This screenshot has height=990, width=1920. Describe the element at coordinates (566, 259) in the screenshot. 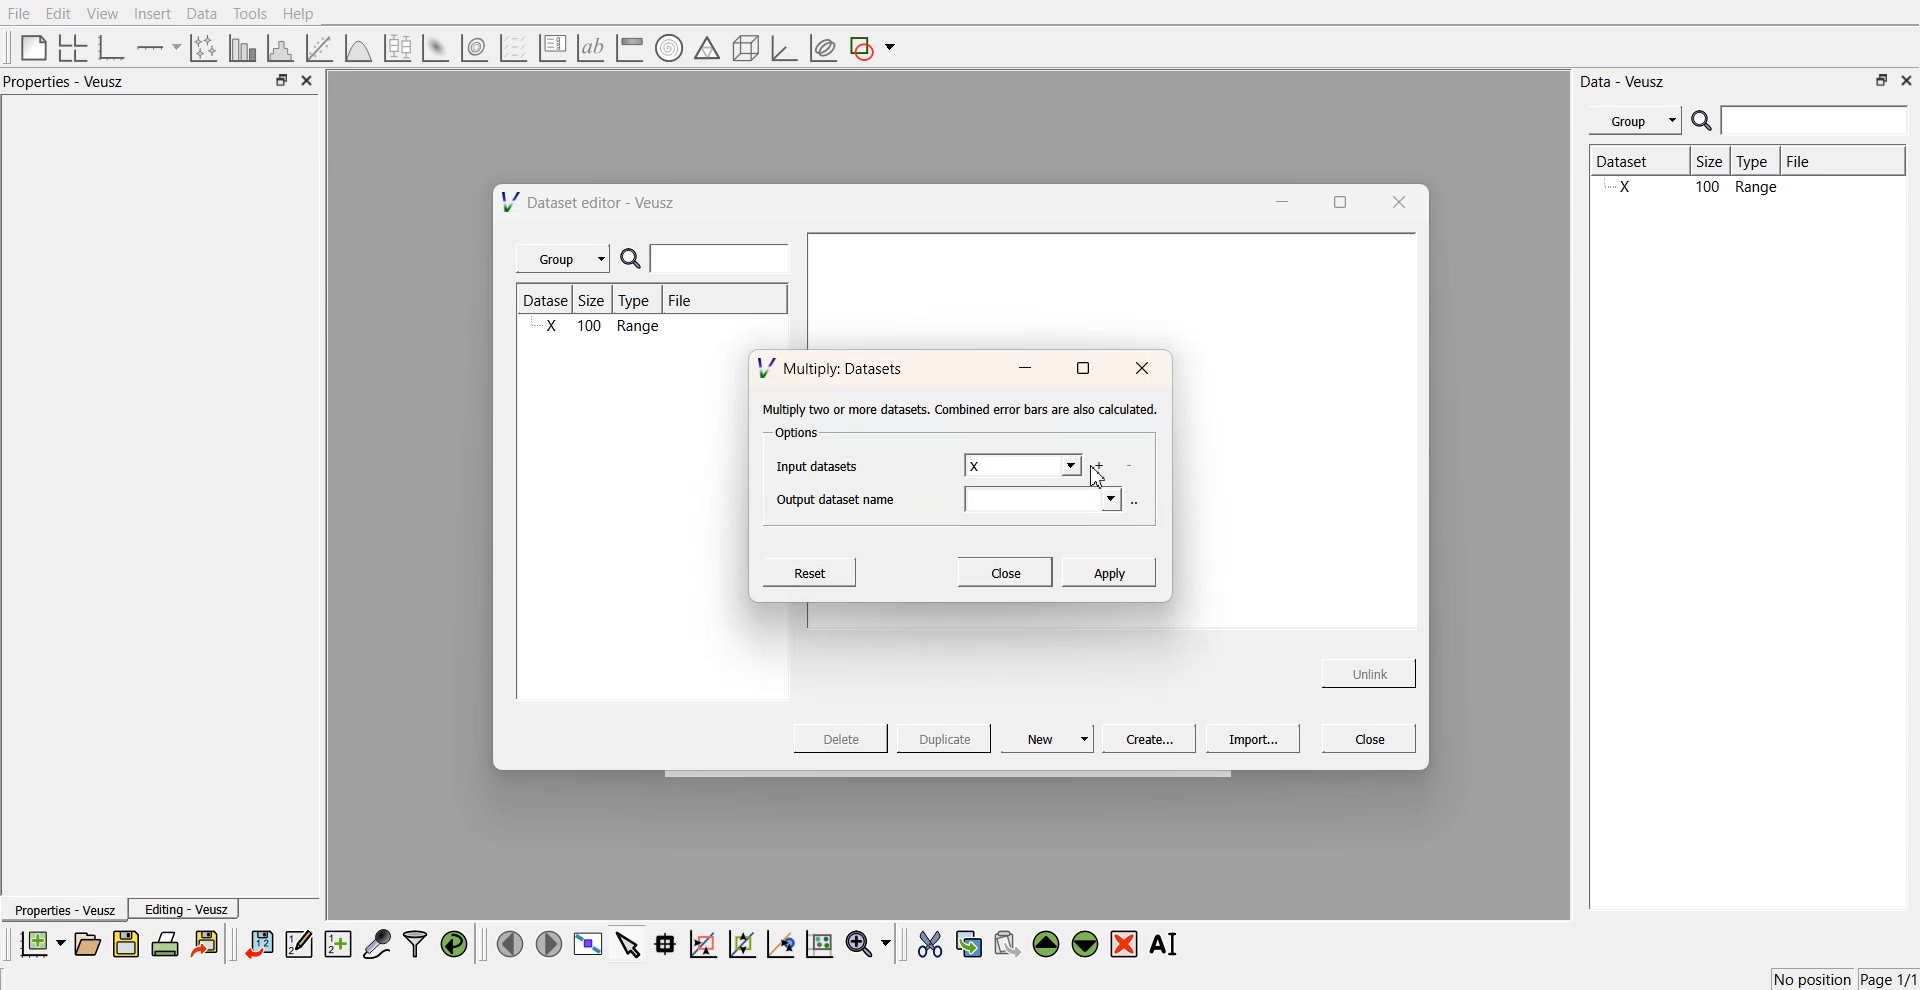

I see `Group |` at that location.